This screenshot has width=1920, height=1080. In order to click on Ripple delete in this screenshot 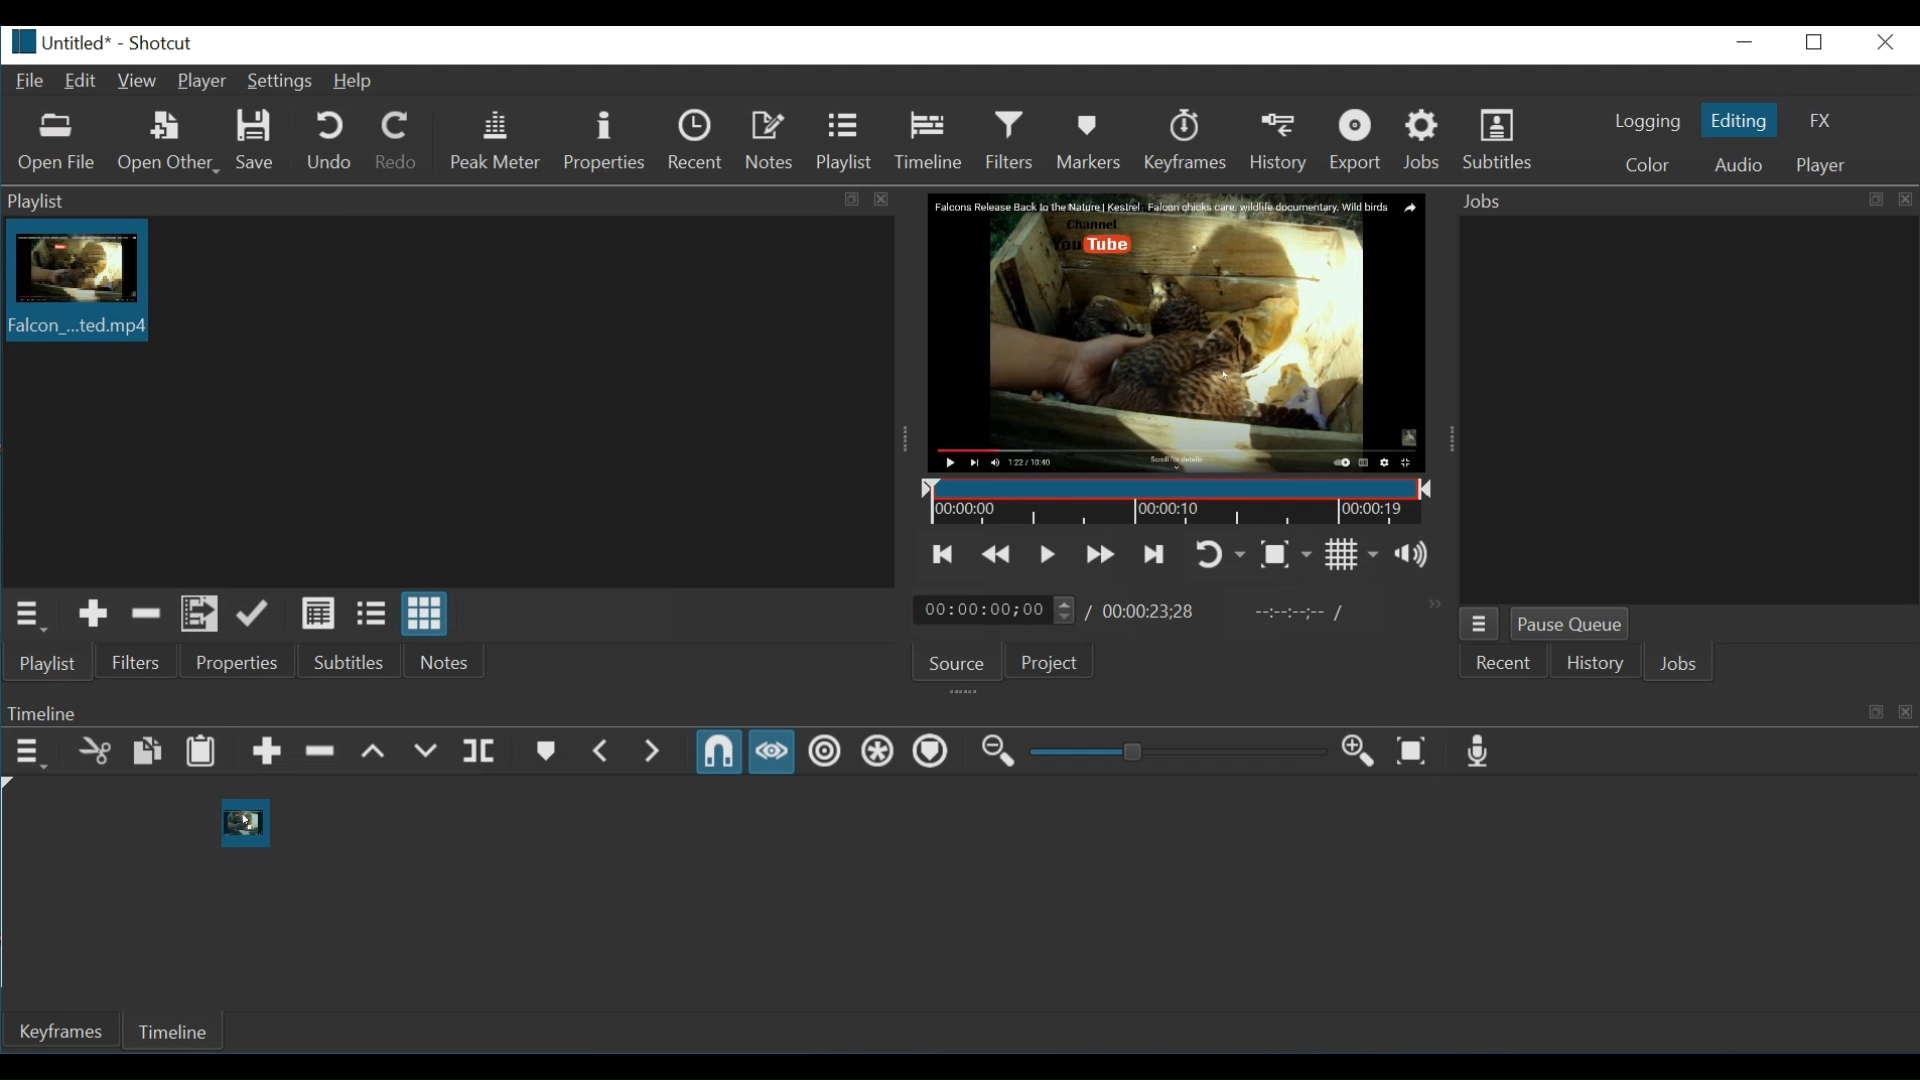, I will do `click(321, 751)`.